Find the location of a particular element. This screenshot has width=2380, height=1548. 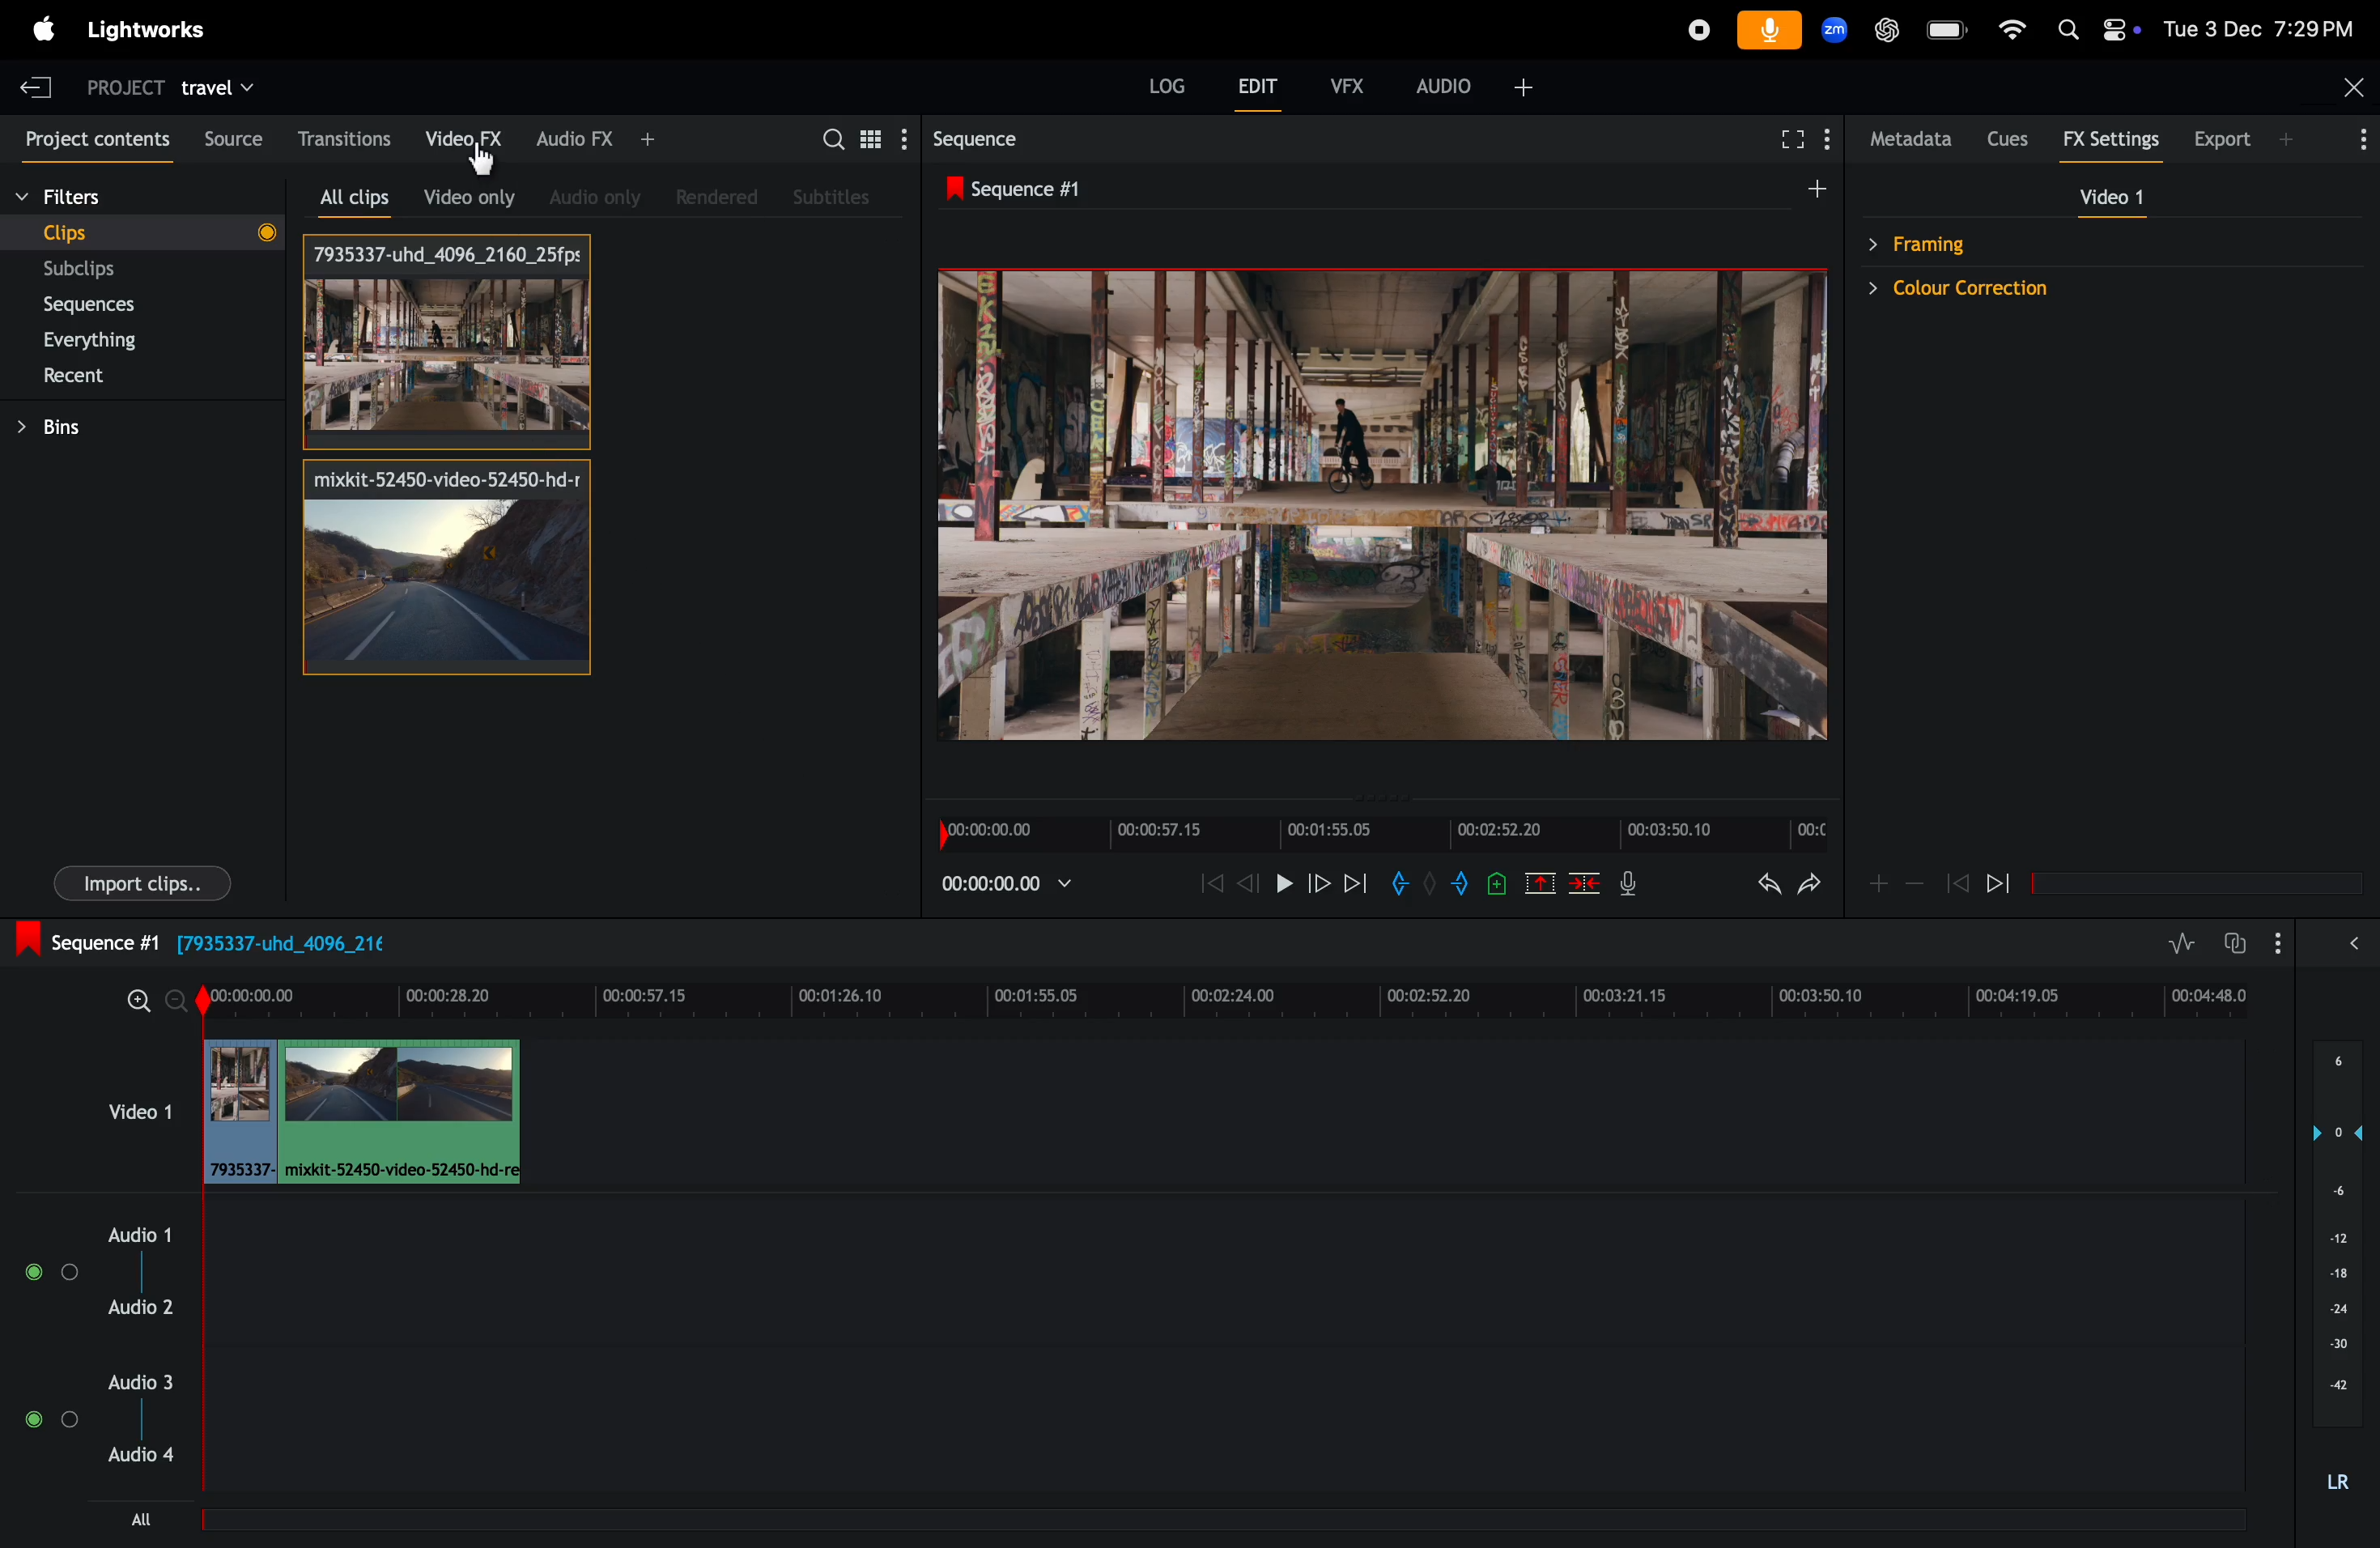

travel is located at coordinates (230, 85).